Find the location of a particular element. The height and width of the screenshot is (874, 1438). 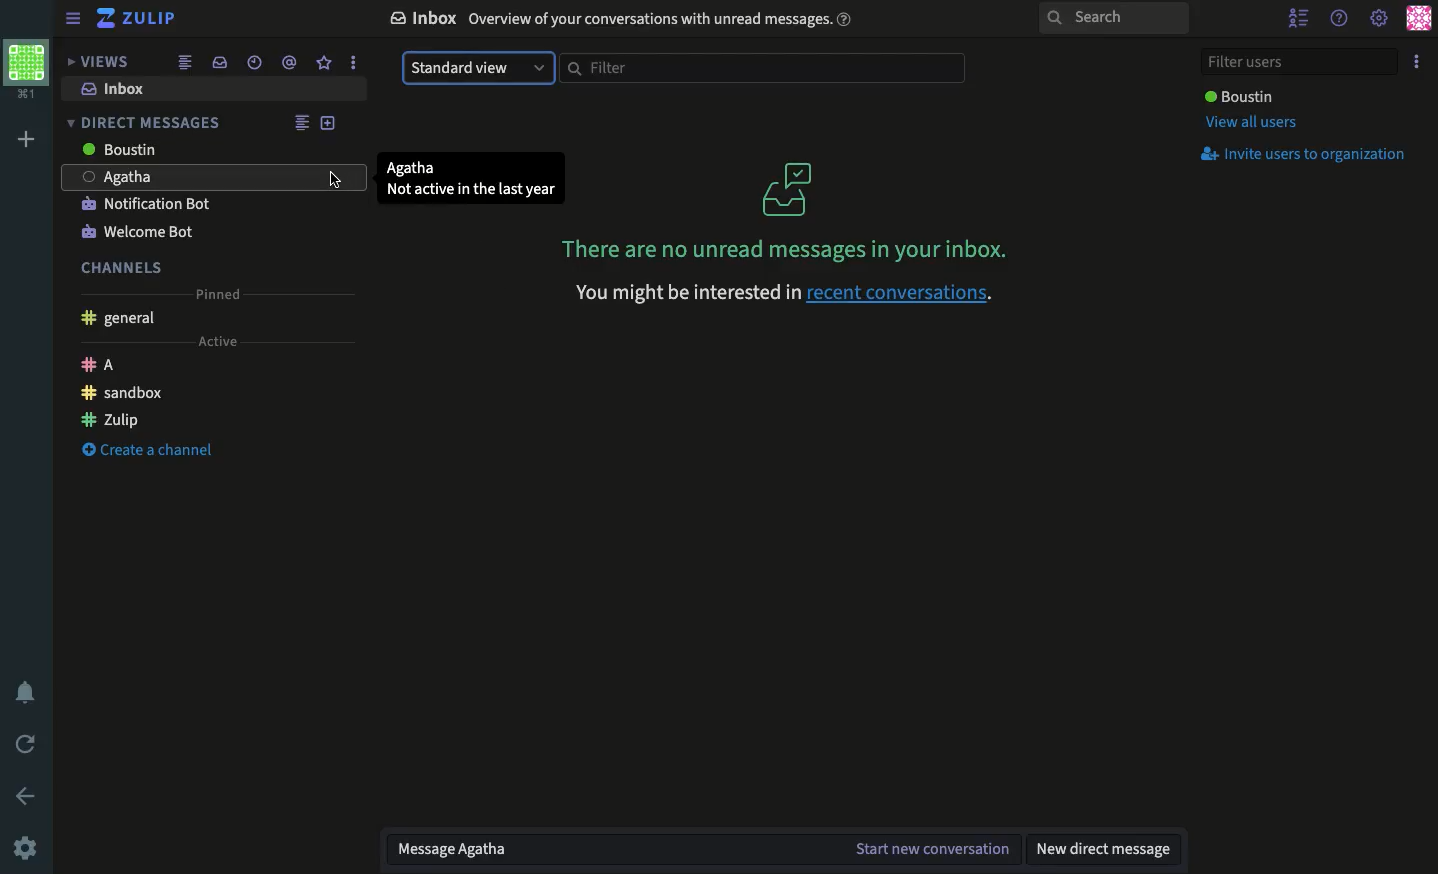

Hide menu is located at coordinates (73, 16).